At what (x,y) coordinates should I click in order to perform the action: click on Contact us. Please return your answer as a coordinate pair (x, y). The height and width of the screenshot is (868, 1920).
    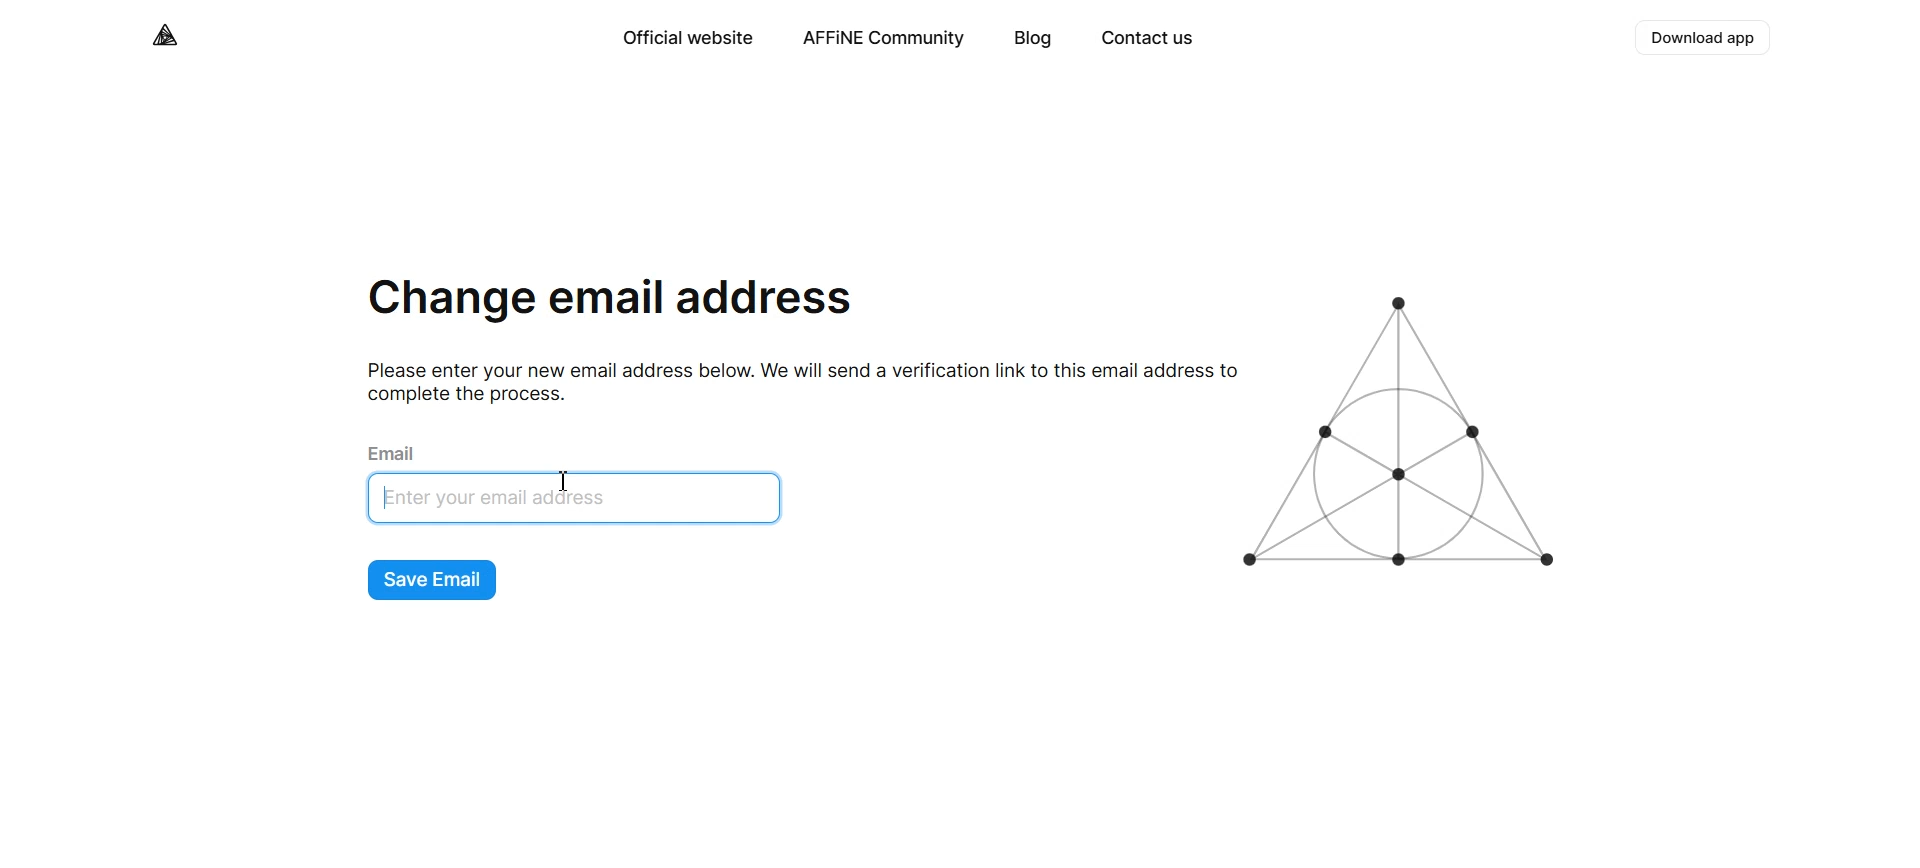
    Looking at the image, I should click on (1146, 40).